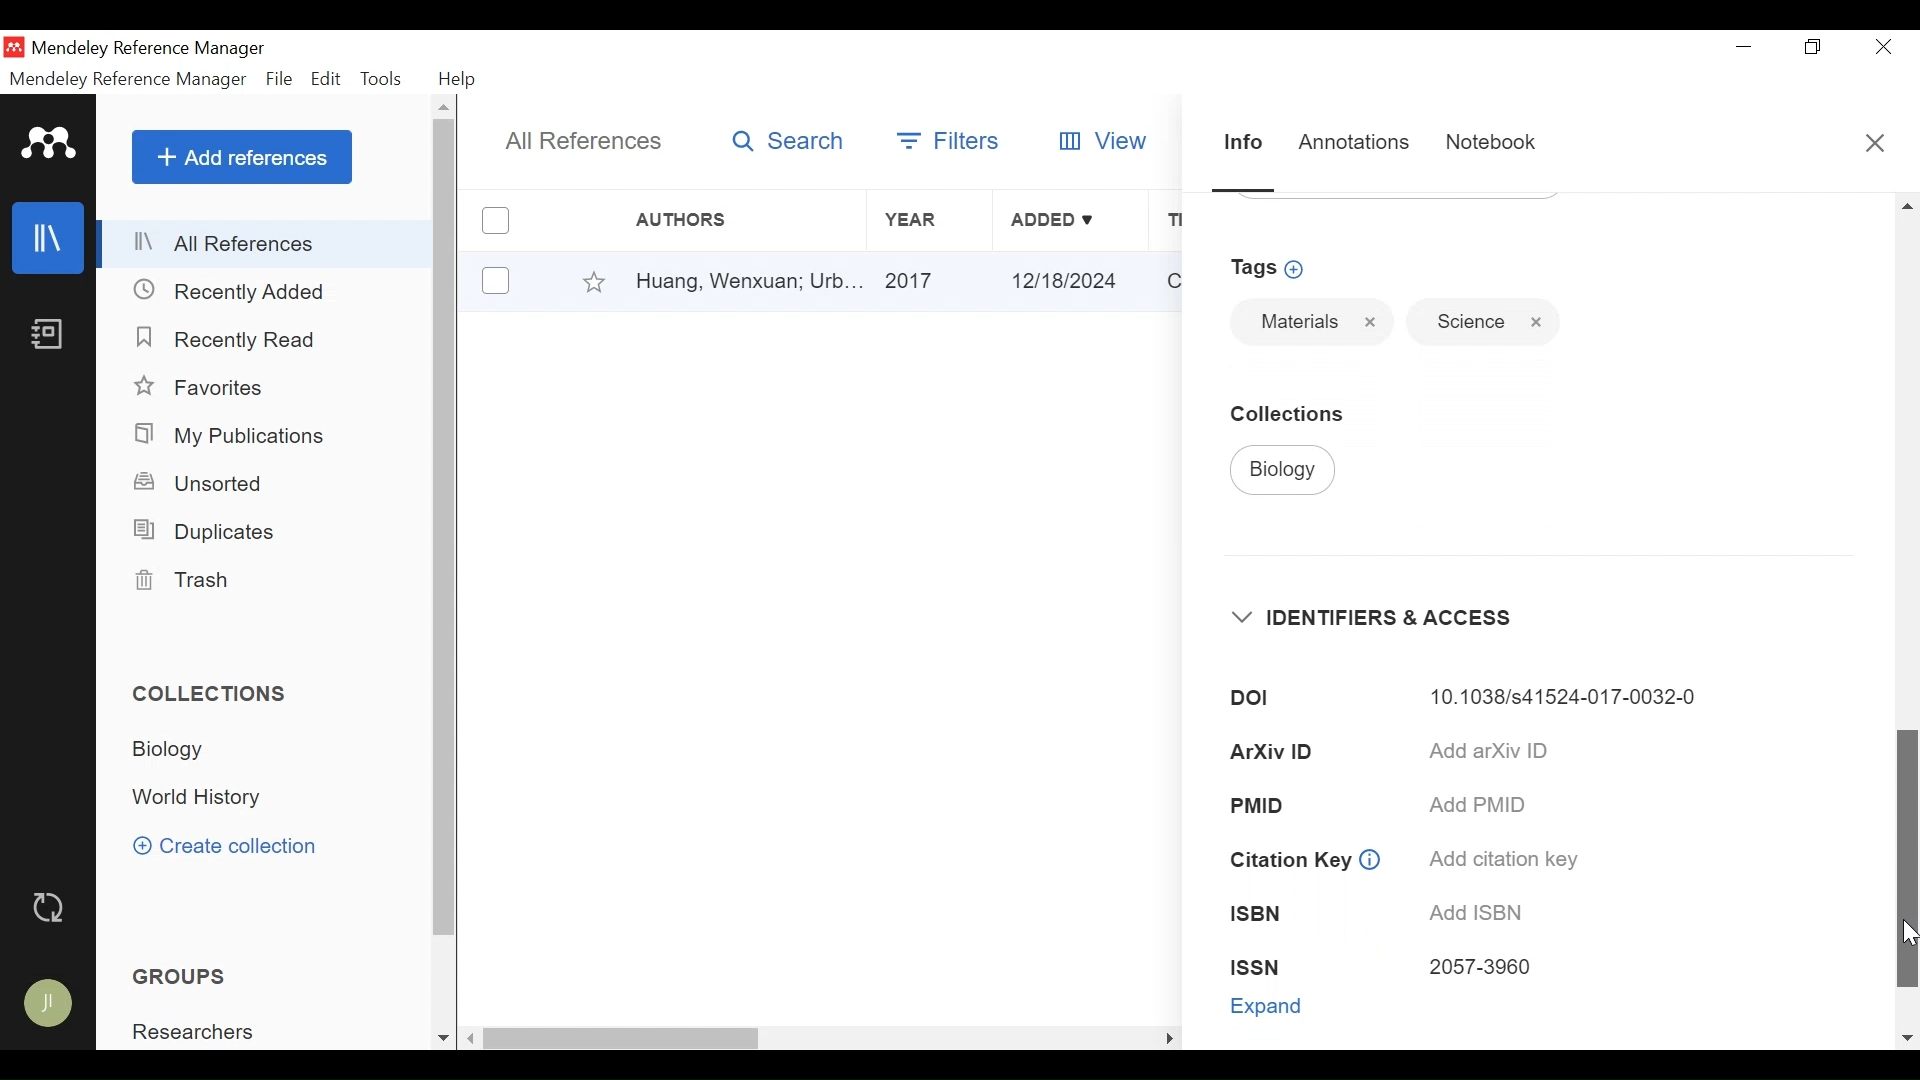 The width and height of the screenshot is (1920, 1080). Describe the element at coordinates (1276, 751) in the screenshot. I see `ArXiv ID` at that location.